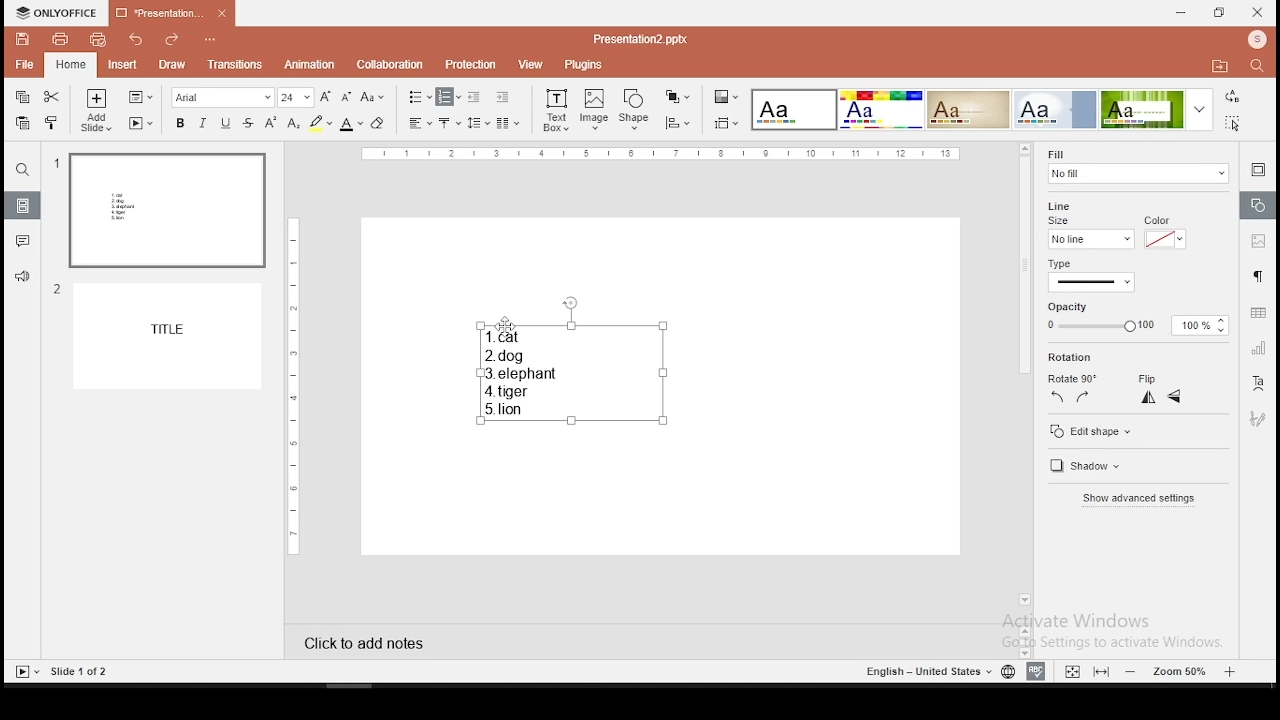  What do you see at coordinates (661, 155) in the screenshot?
I see `scale` at bounding box center [661, 155].